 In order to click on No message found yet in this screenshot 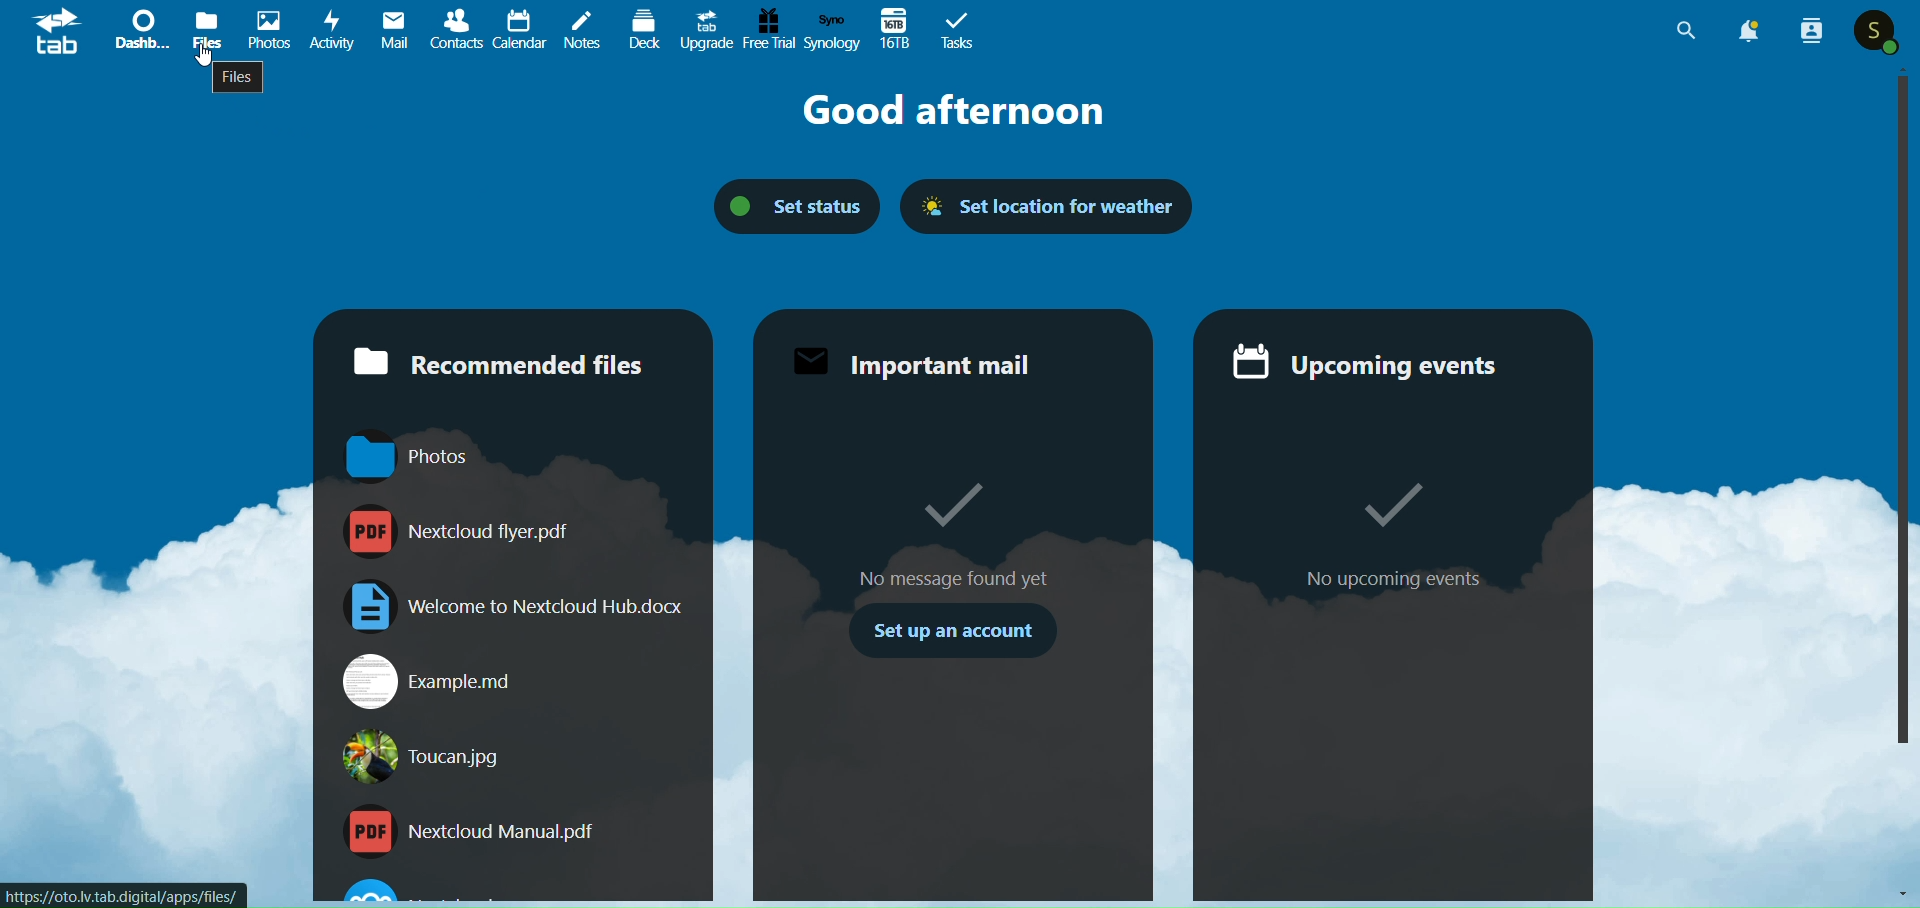, I will do `click(958, 579)`.